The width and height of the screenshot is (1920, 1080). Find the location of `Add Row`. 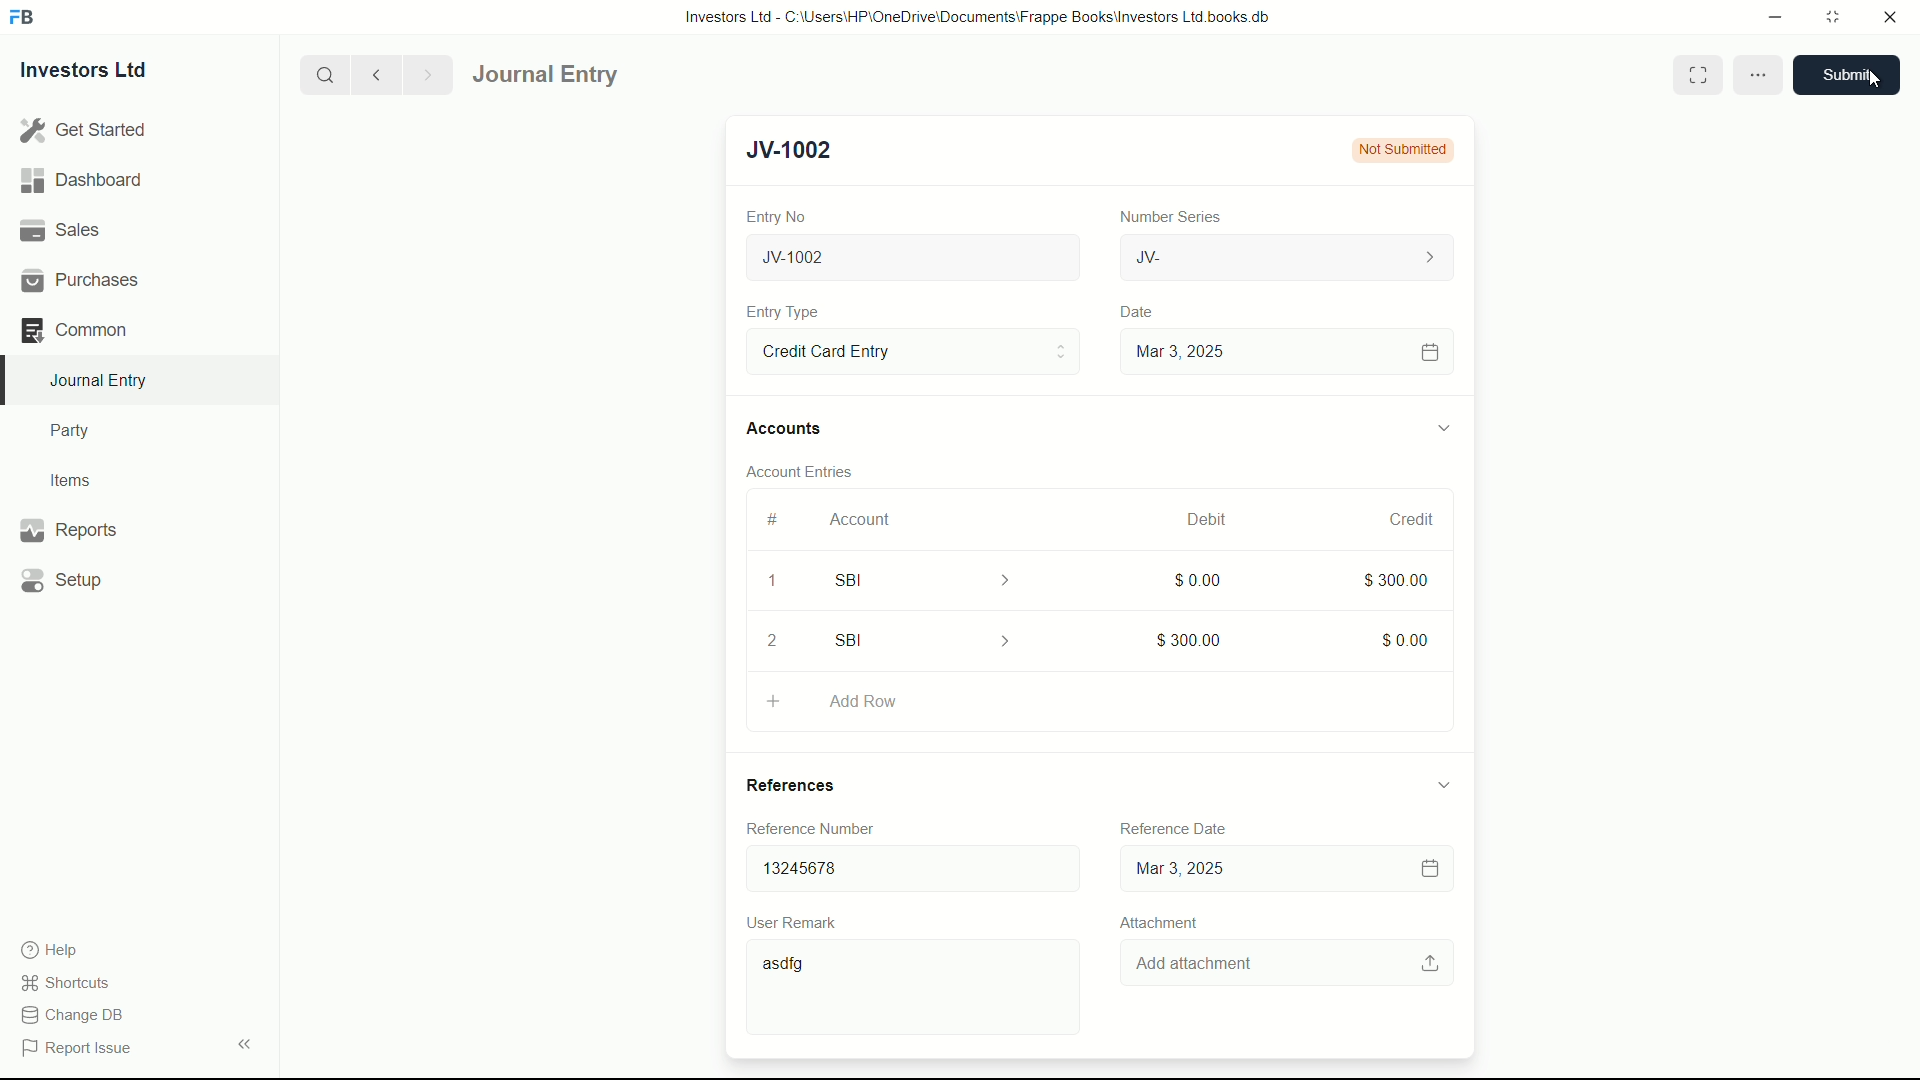

Add Row is located at coordinates (1098, 698).